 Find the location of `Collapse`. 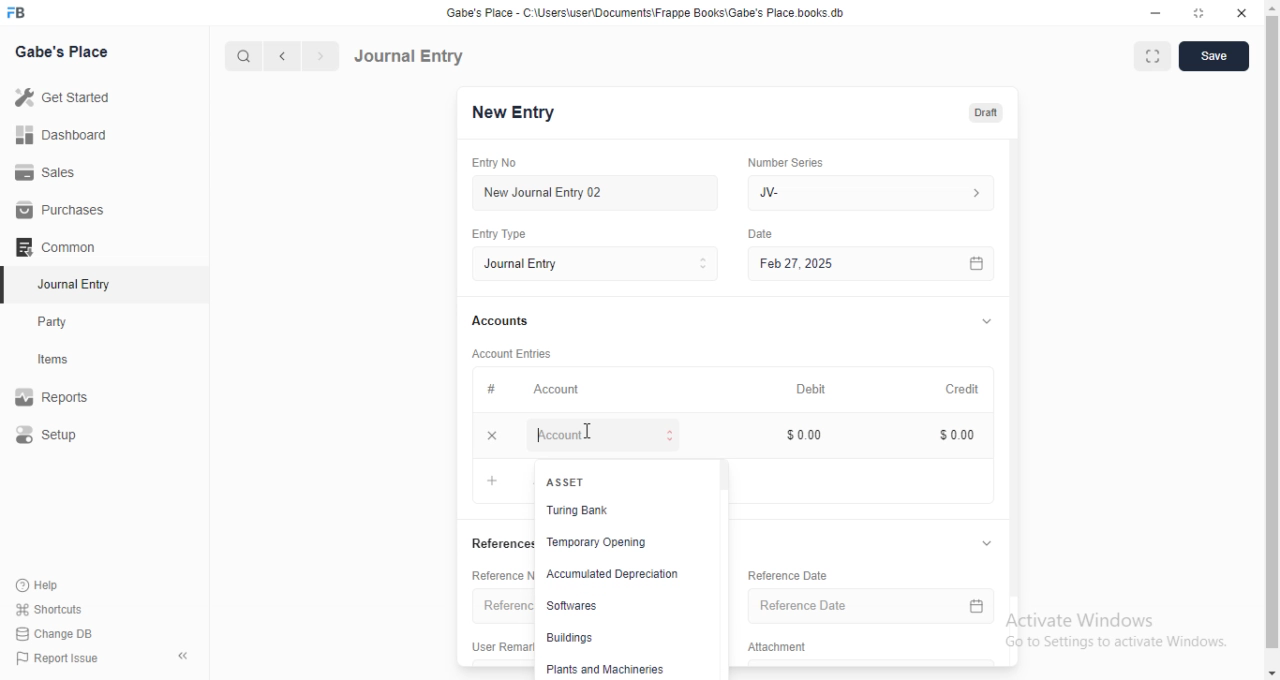

Collapse is located at coordinates (184, 656).